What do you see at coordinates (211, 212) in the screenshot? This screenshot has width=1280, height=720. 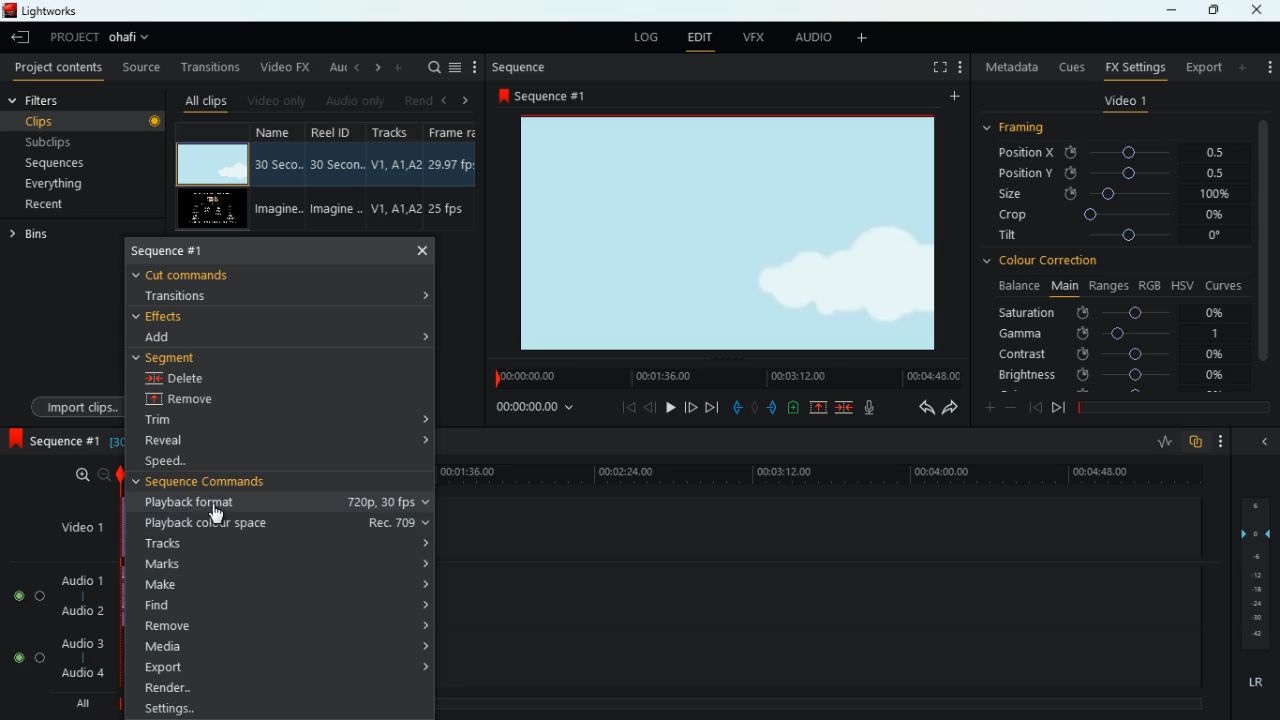 I see `video` at bounding box center [211, 212].